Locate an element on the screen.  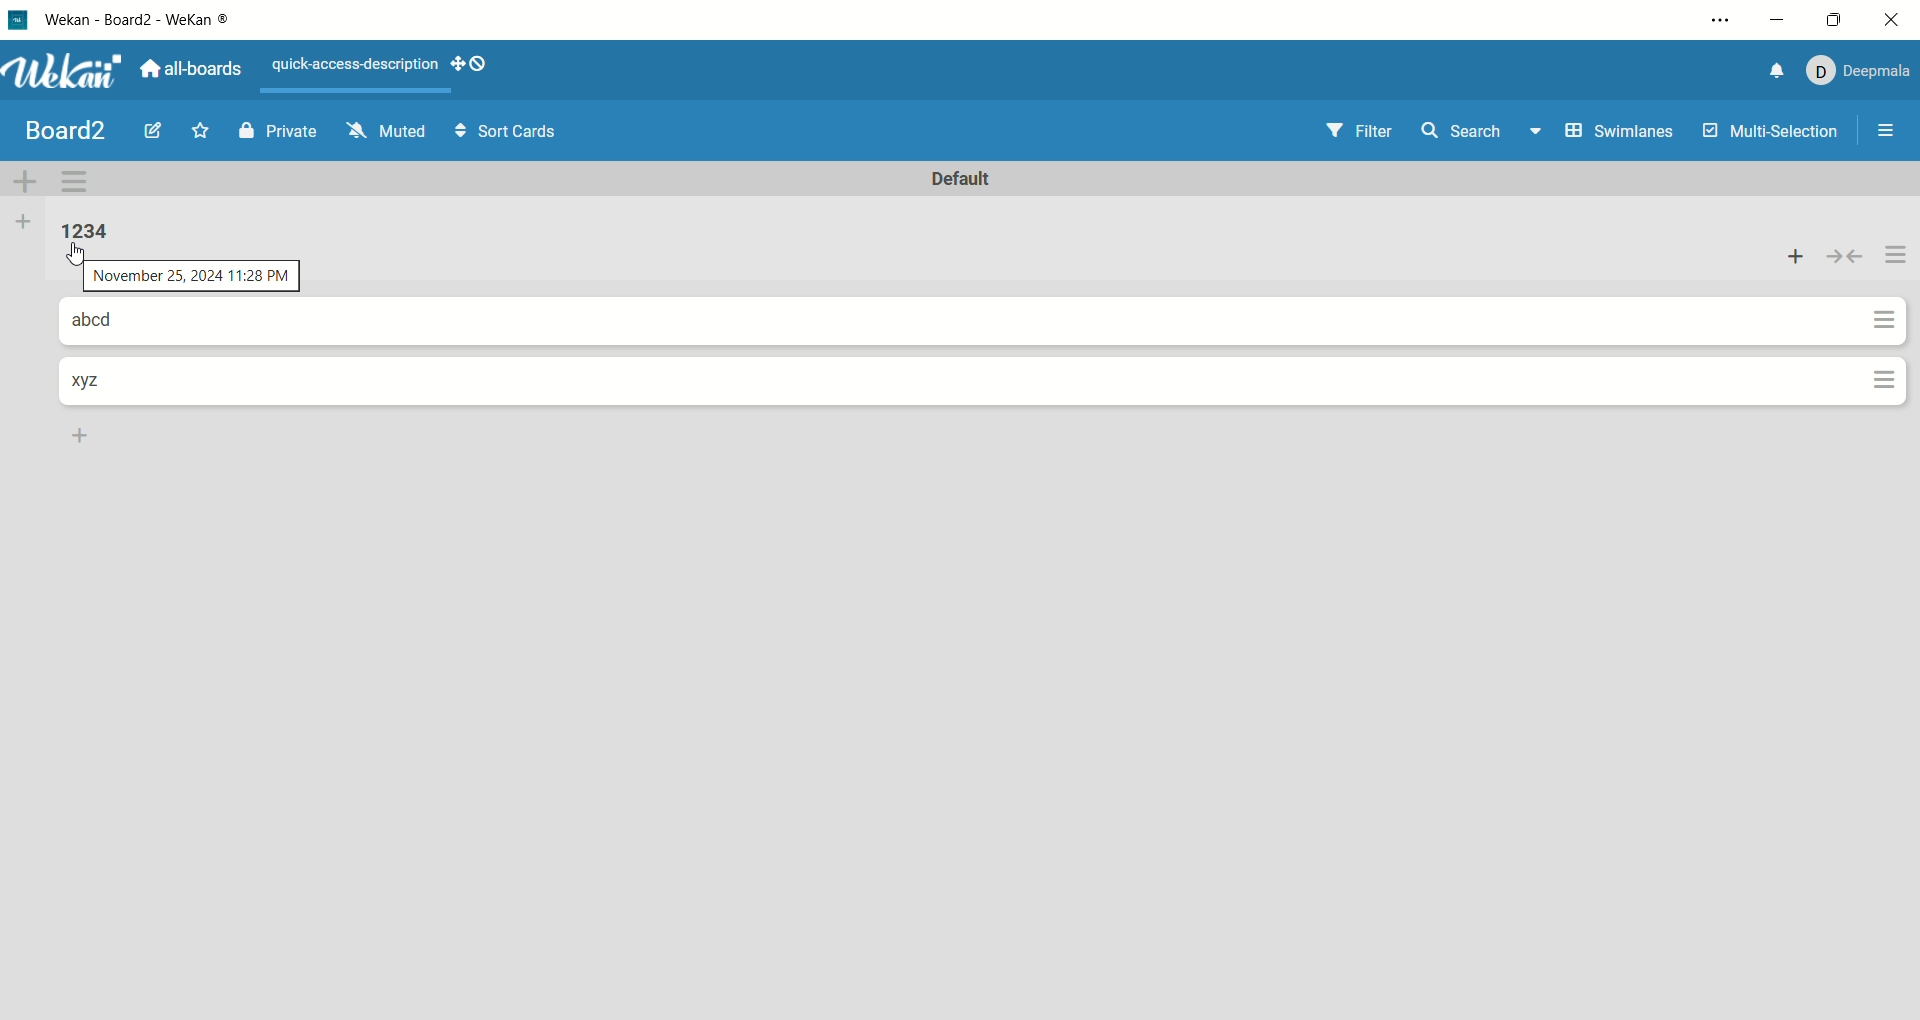
add swimlane is located at coordinates (28, 178).